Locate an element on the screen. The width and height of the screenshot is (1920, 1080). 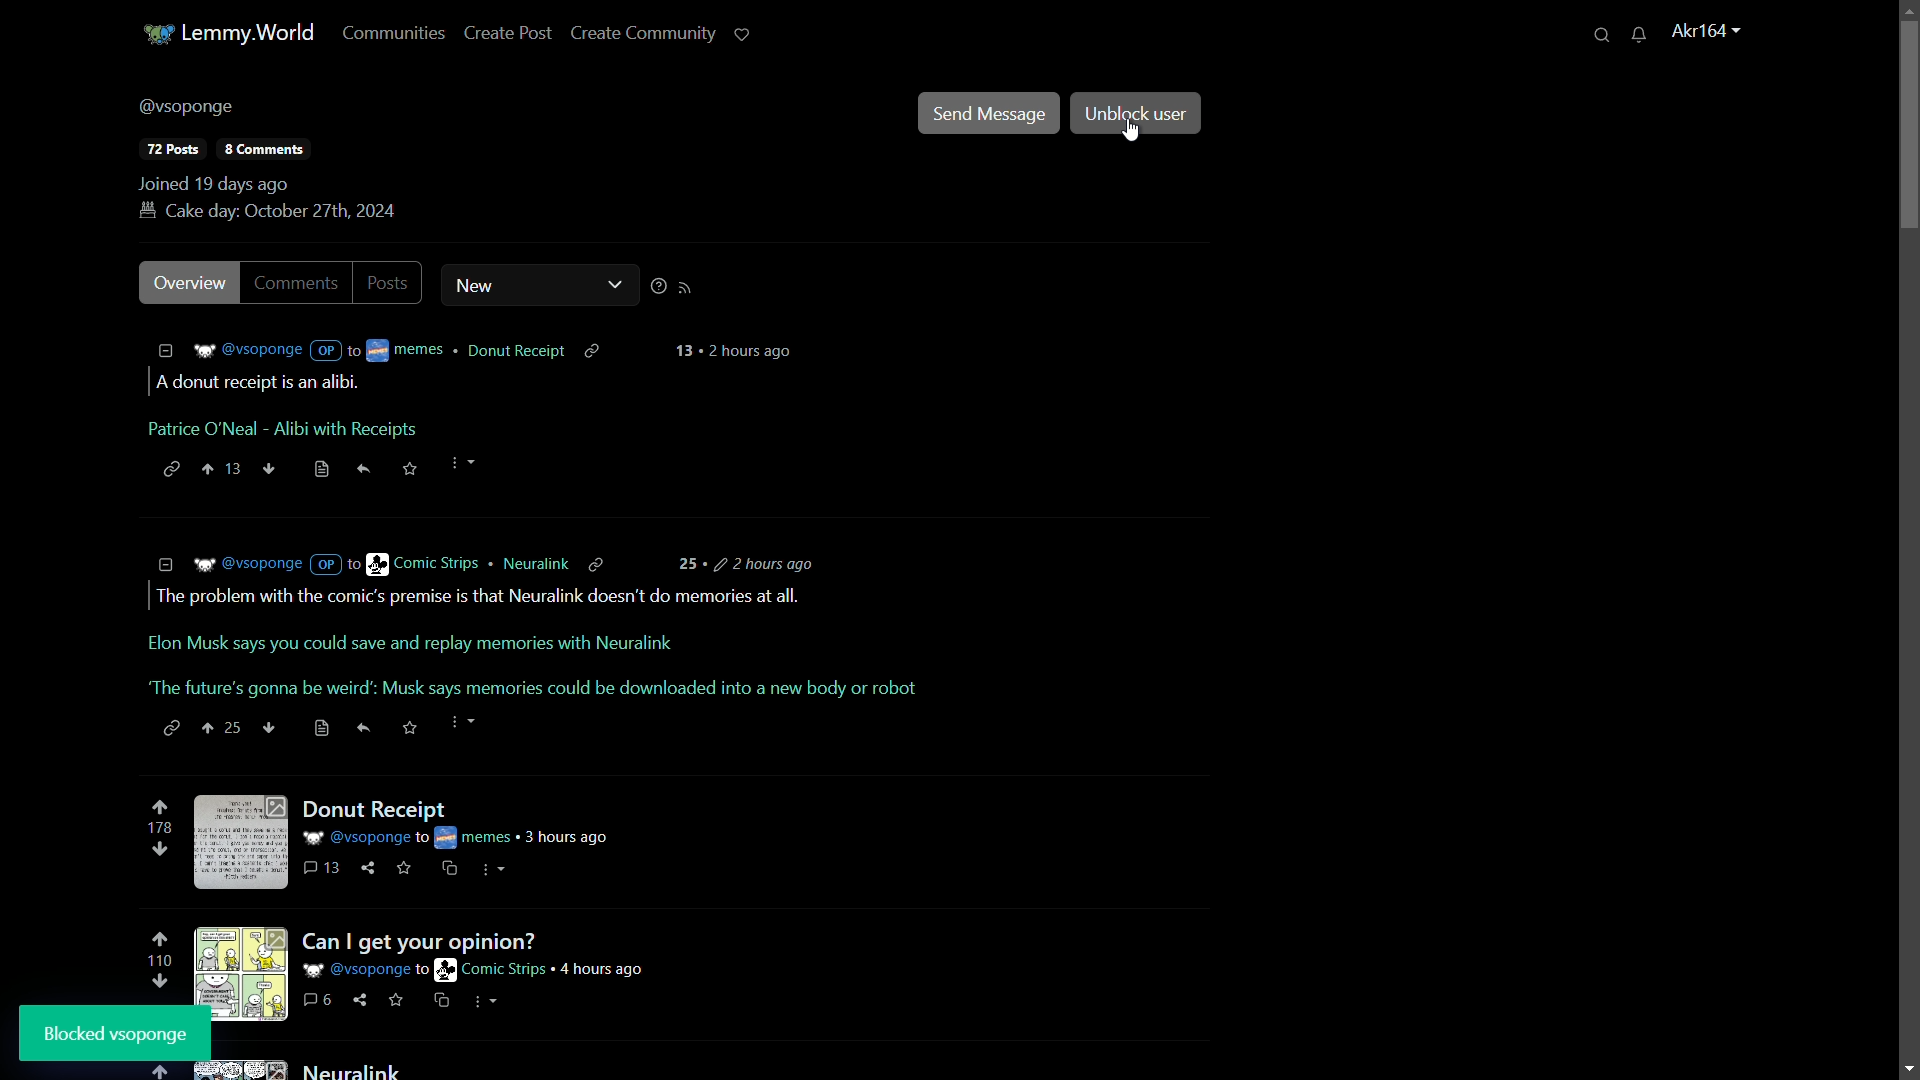
overview is located at coordinates (189, 284).